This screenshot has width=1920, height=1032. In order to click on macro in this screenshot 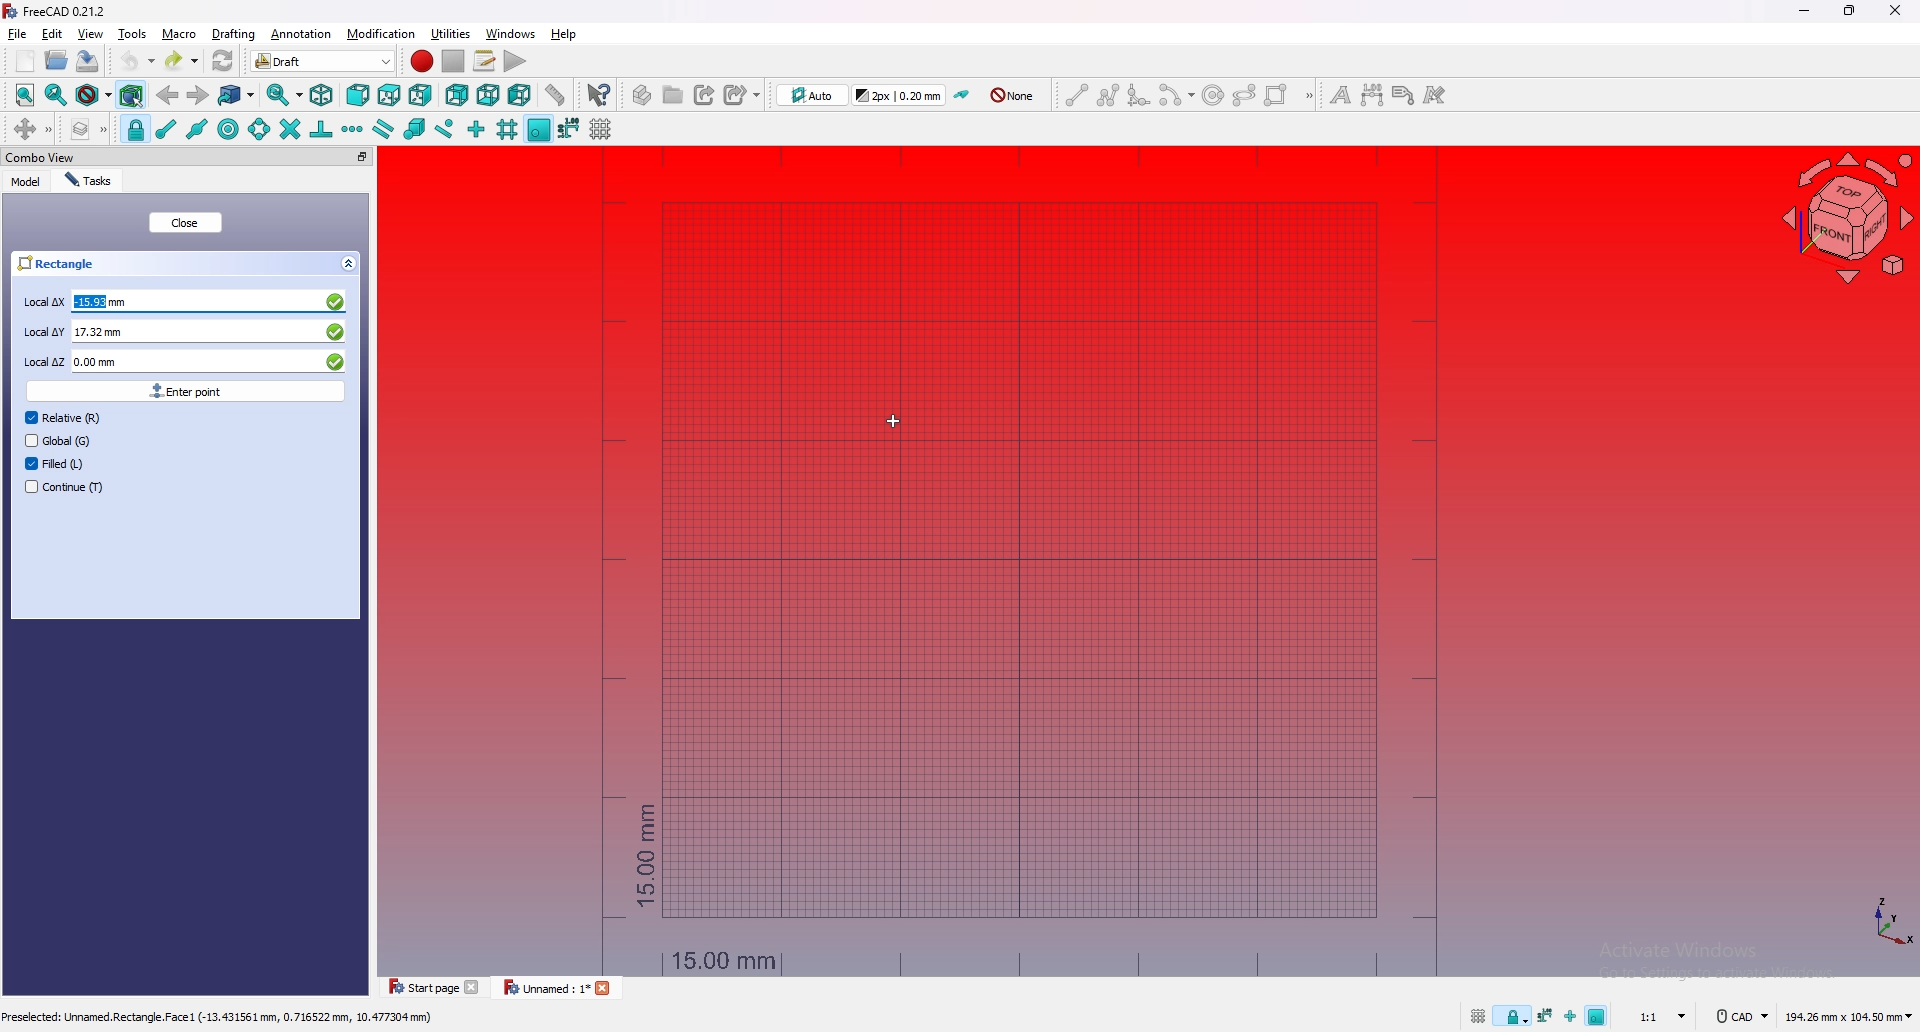, I will do `click(179, 34)`.